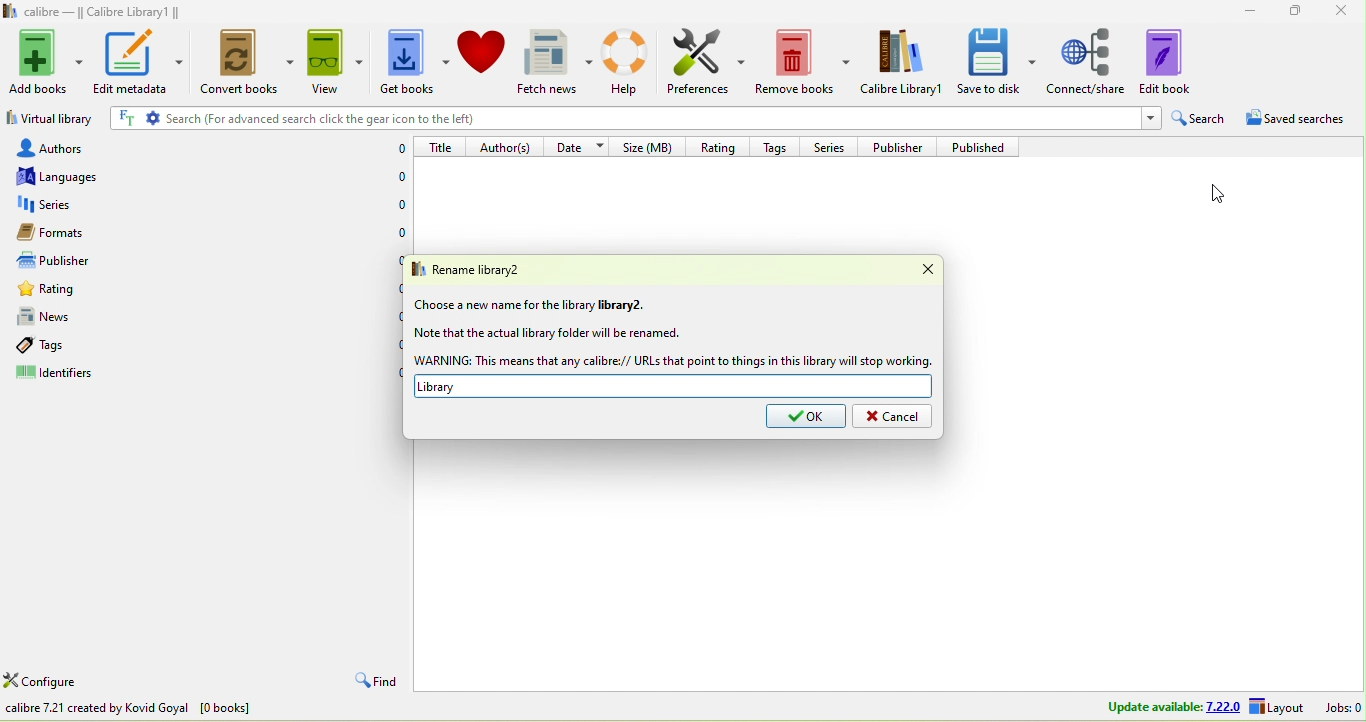  I want to click on publisher, so click(74, 261).